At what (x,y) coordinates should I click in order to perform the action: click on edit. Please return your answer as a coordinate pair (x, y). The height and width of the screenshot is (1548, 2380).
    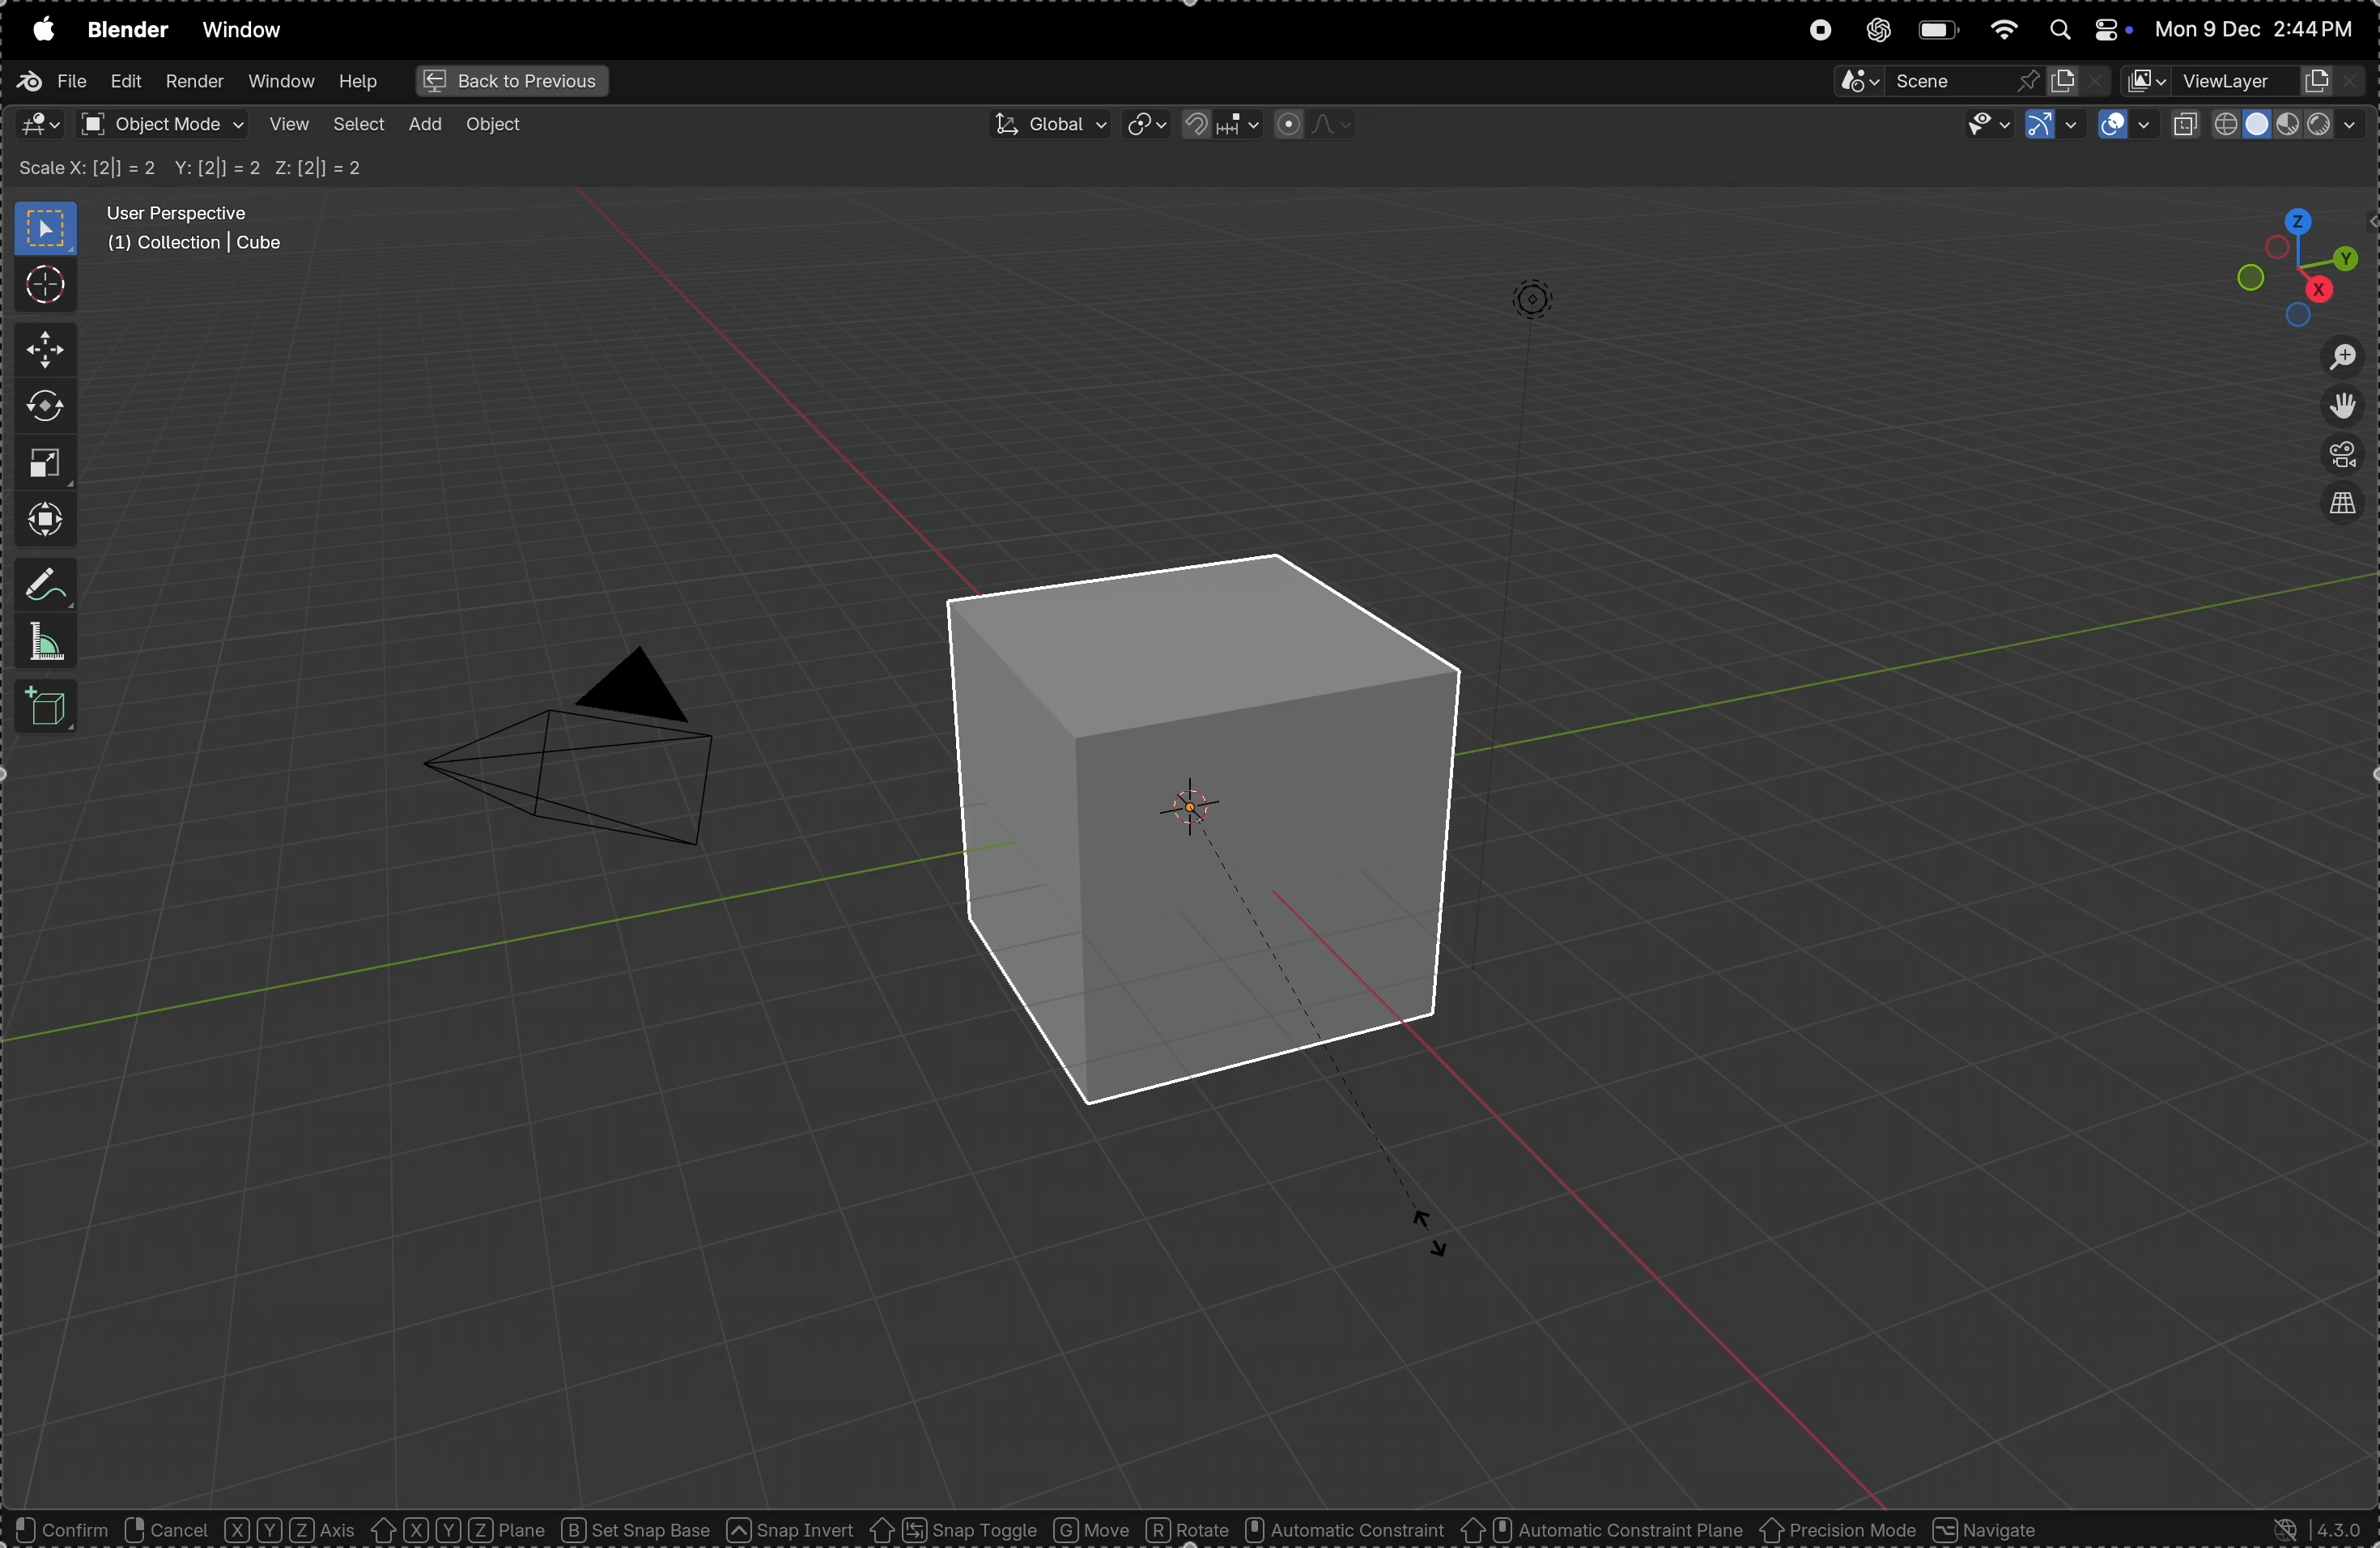
    Looking at the image, I should click on (121, 82).